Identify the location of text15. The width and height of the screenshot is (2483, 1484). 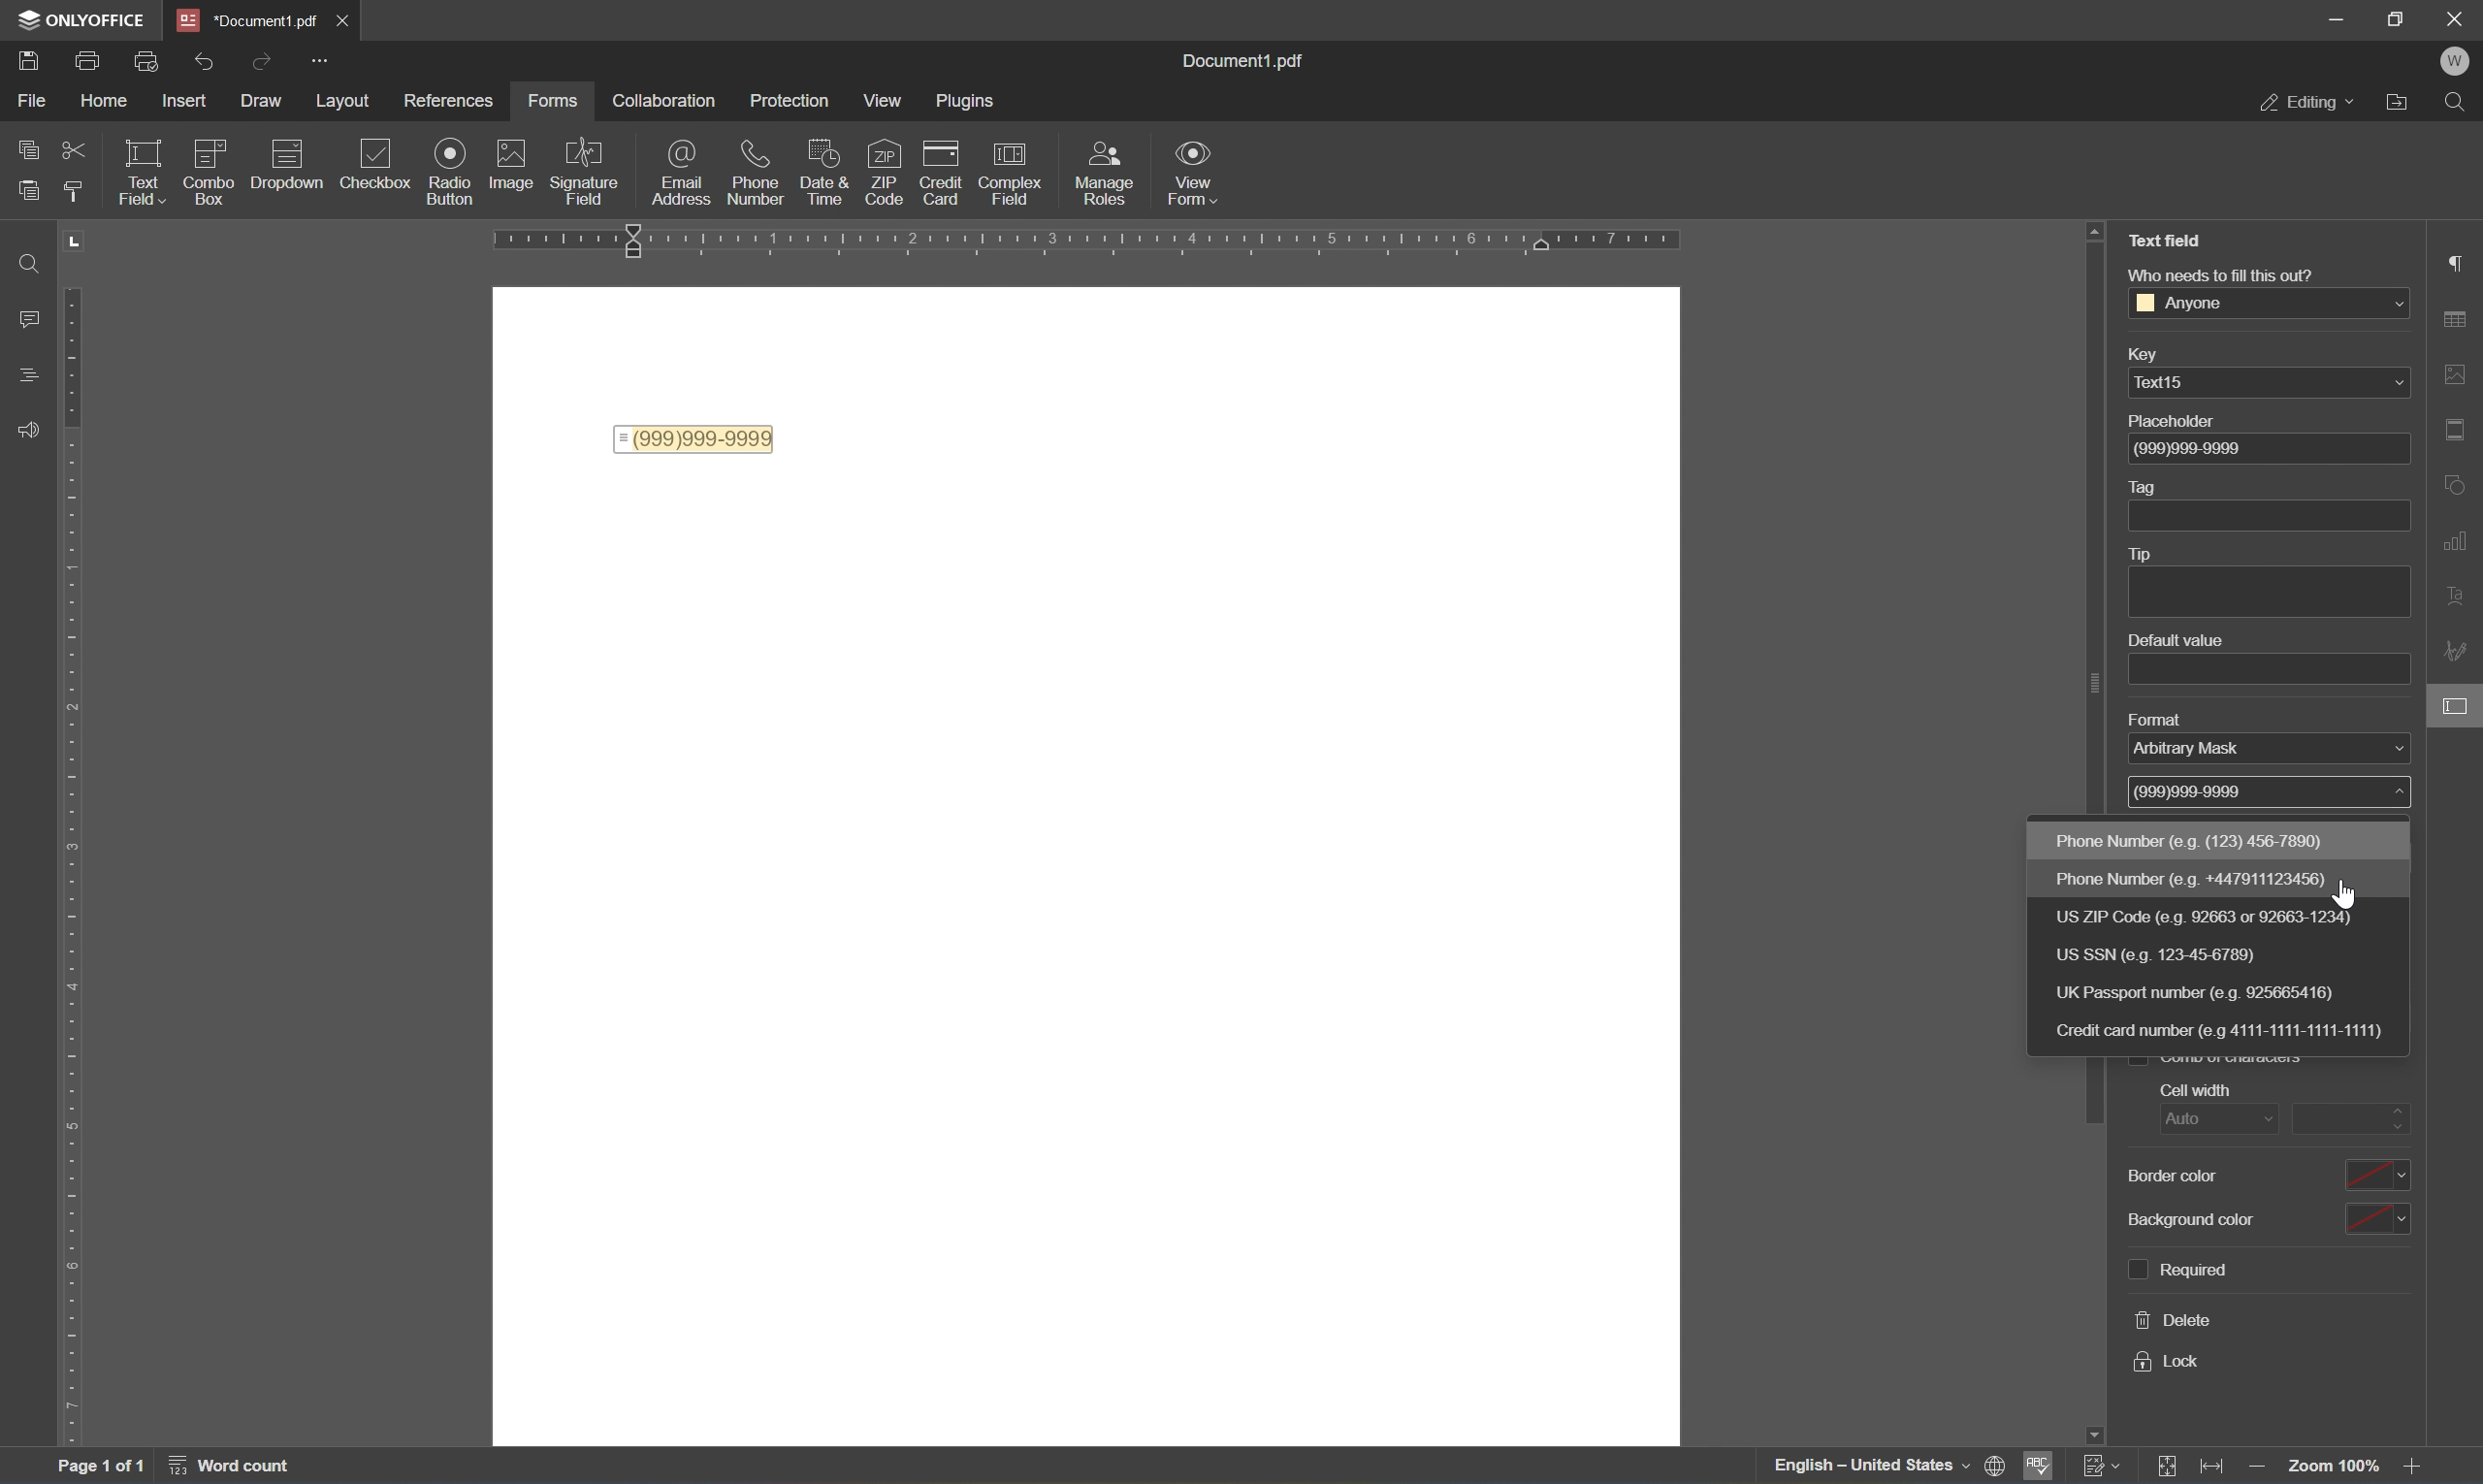
(2164, 385).